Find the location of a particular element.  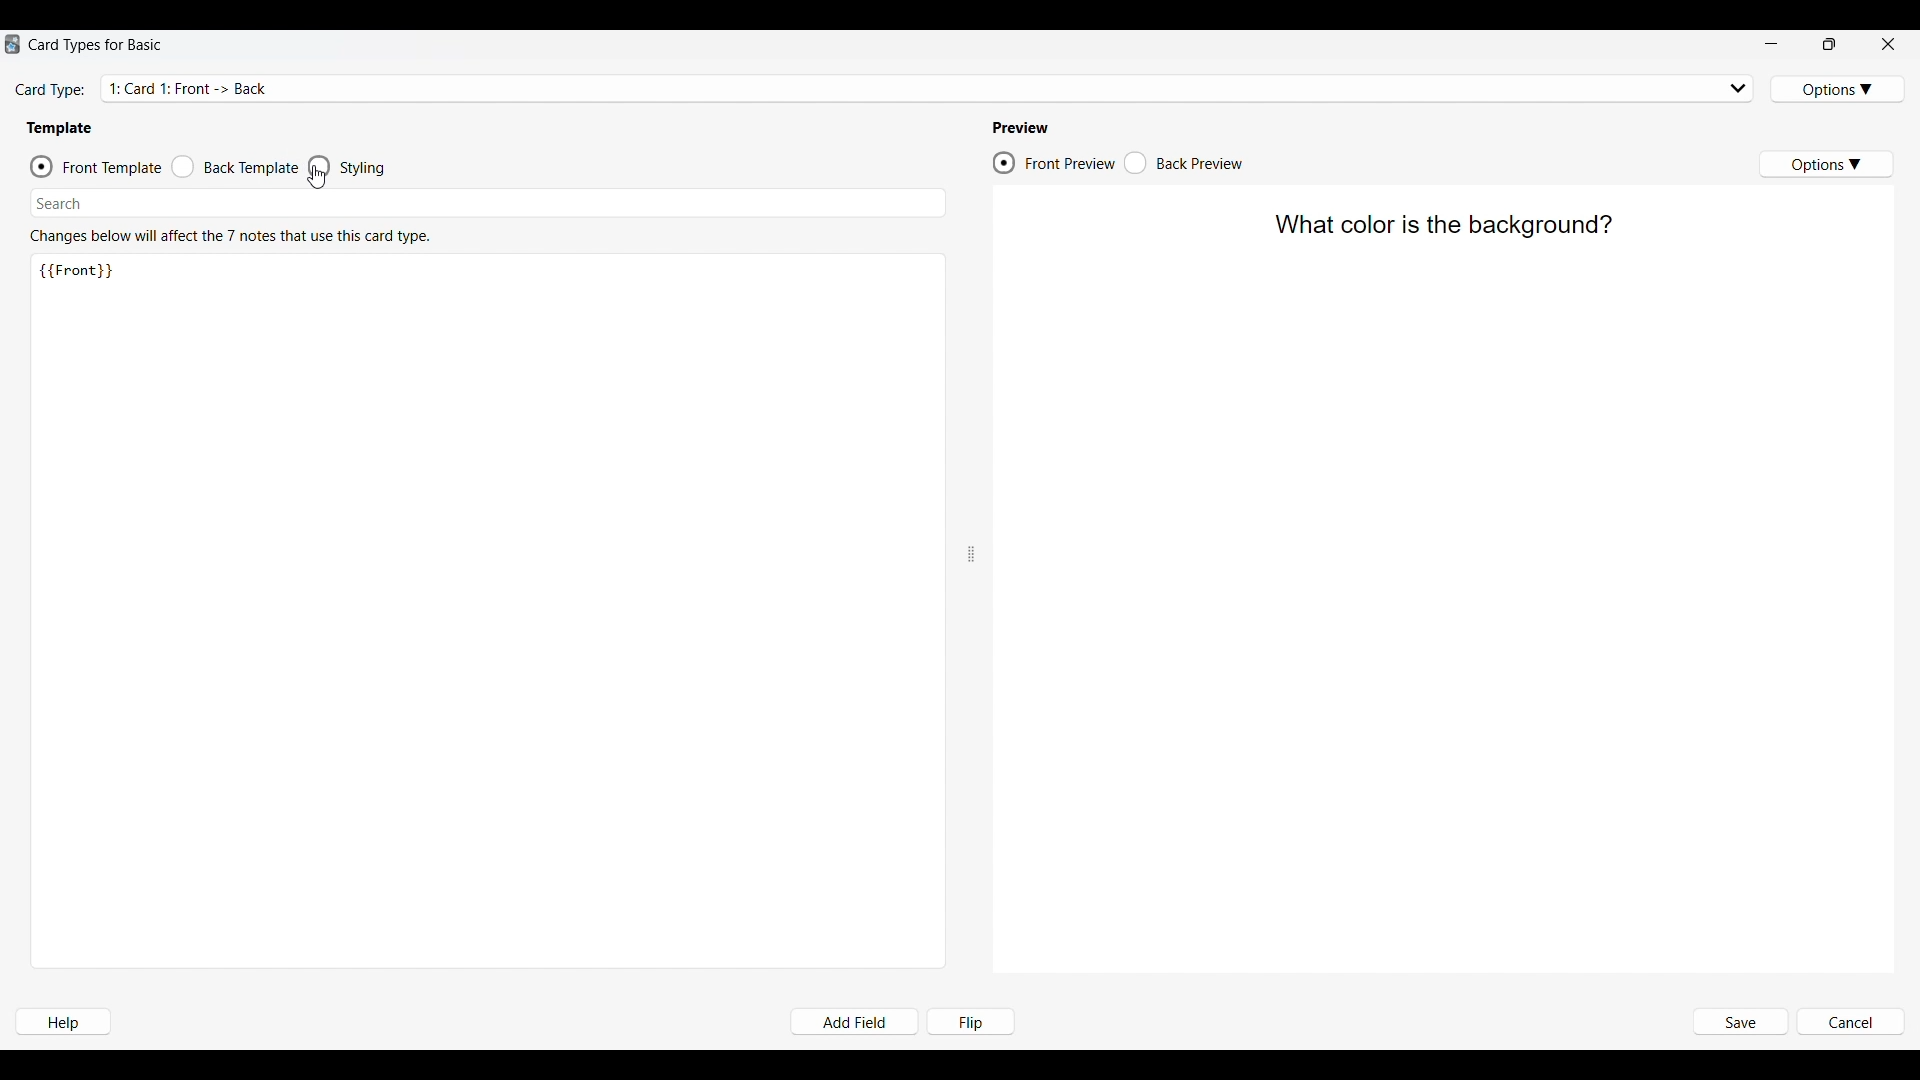

Cancel is located at coordinates (1850, 1023).